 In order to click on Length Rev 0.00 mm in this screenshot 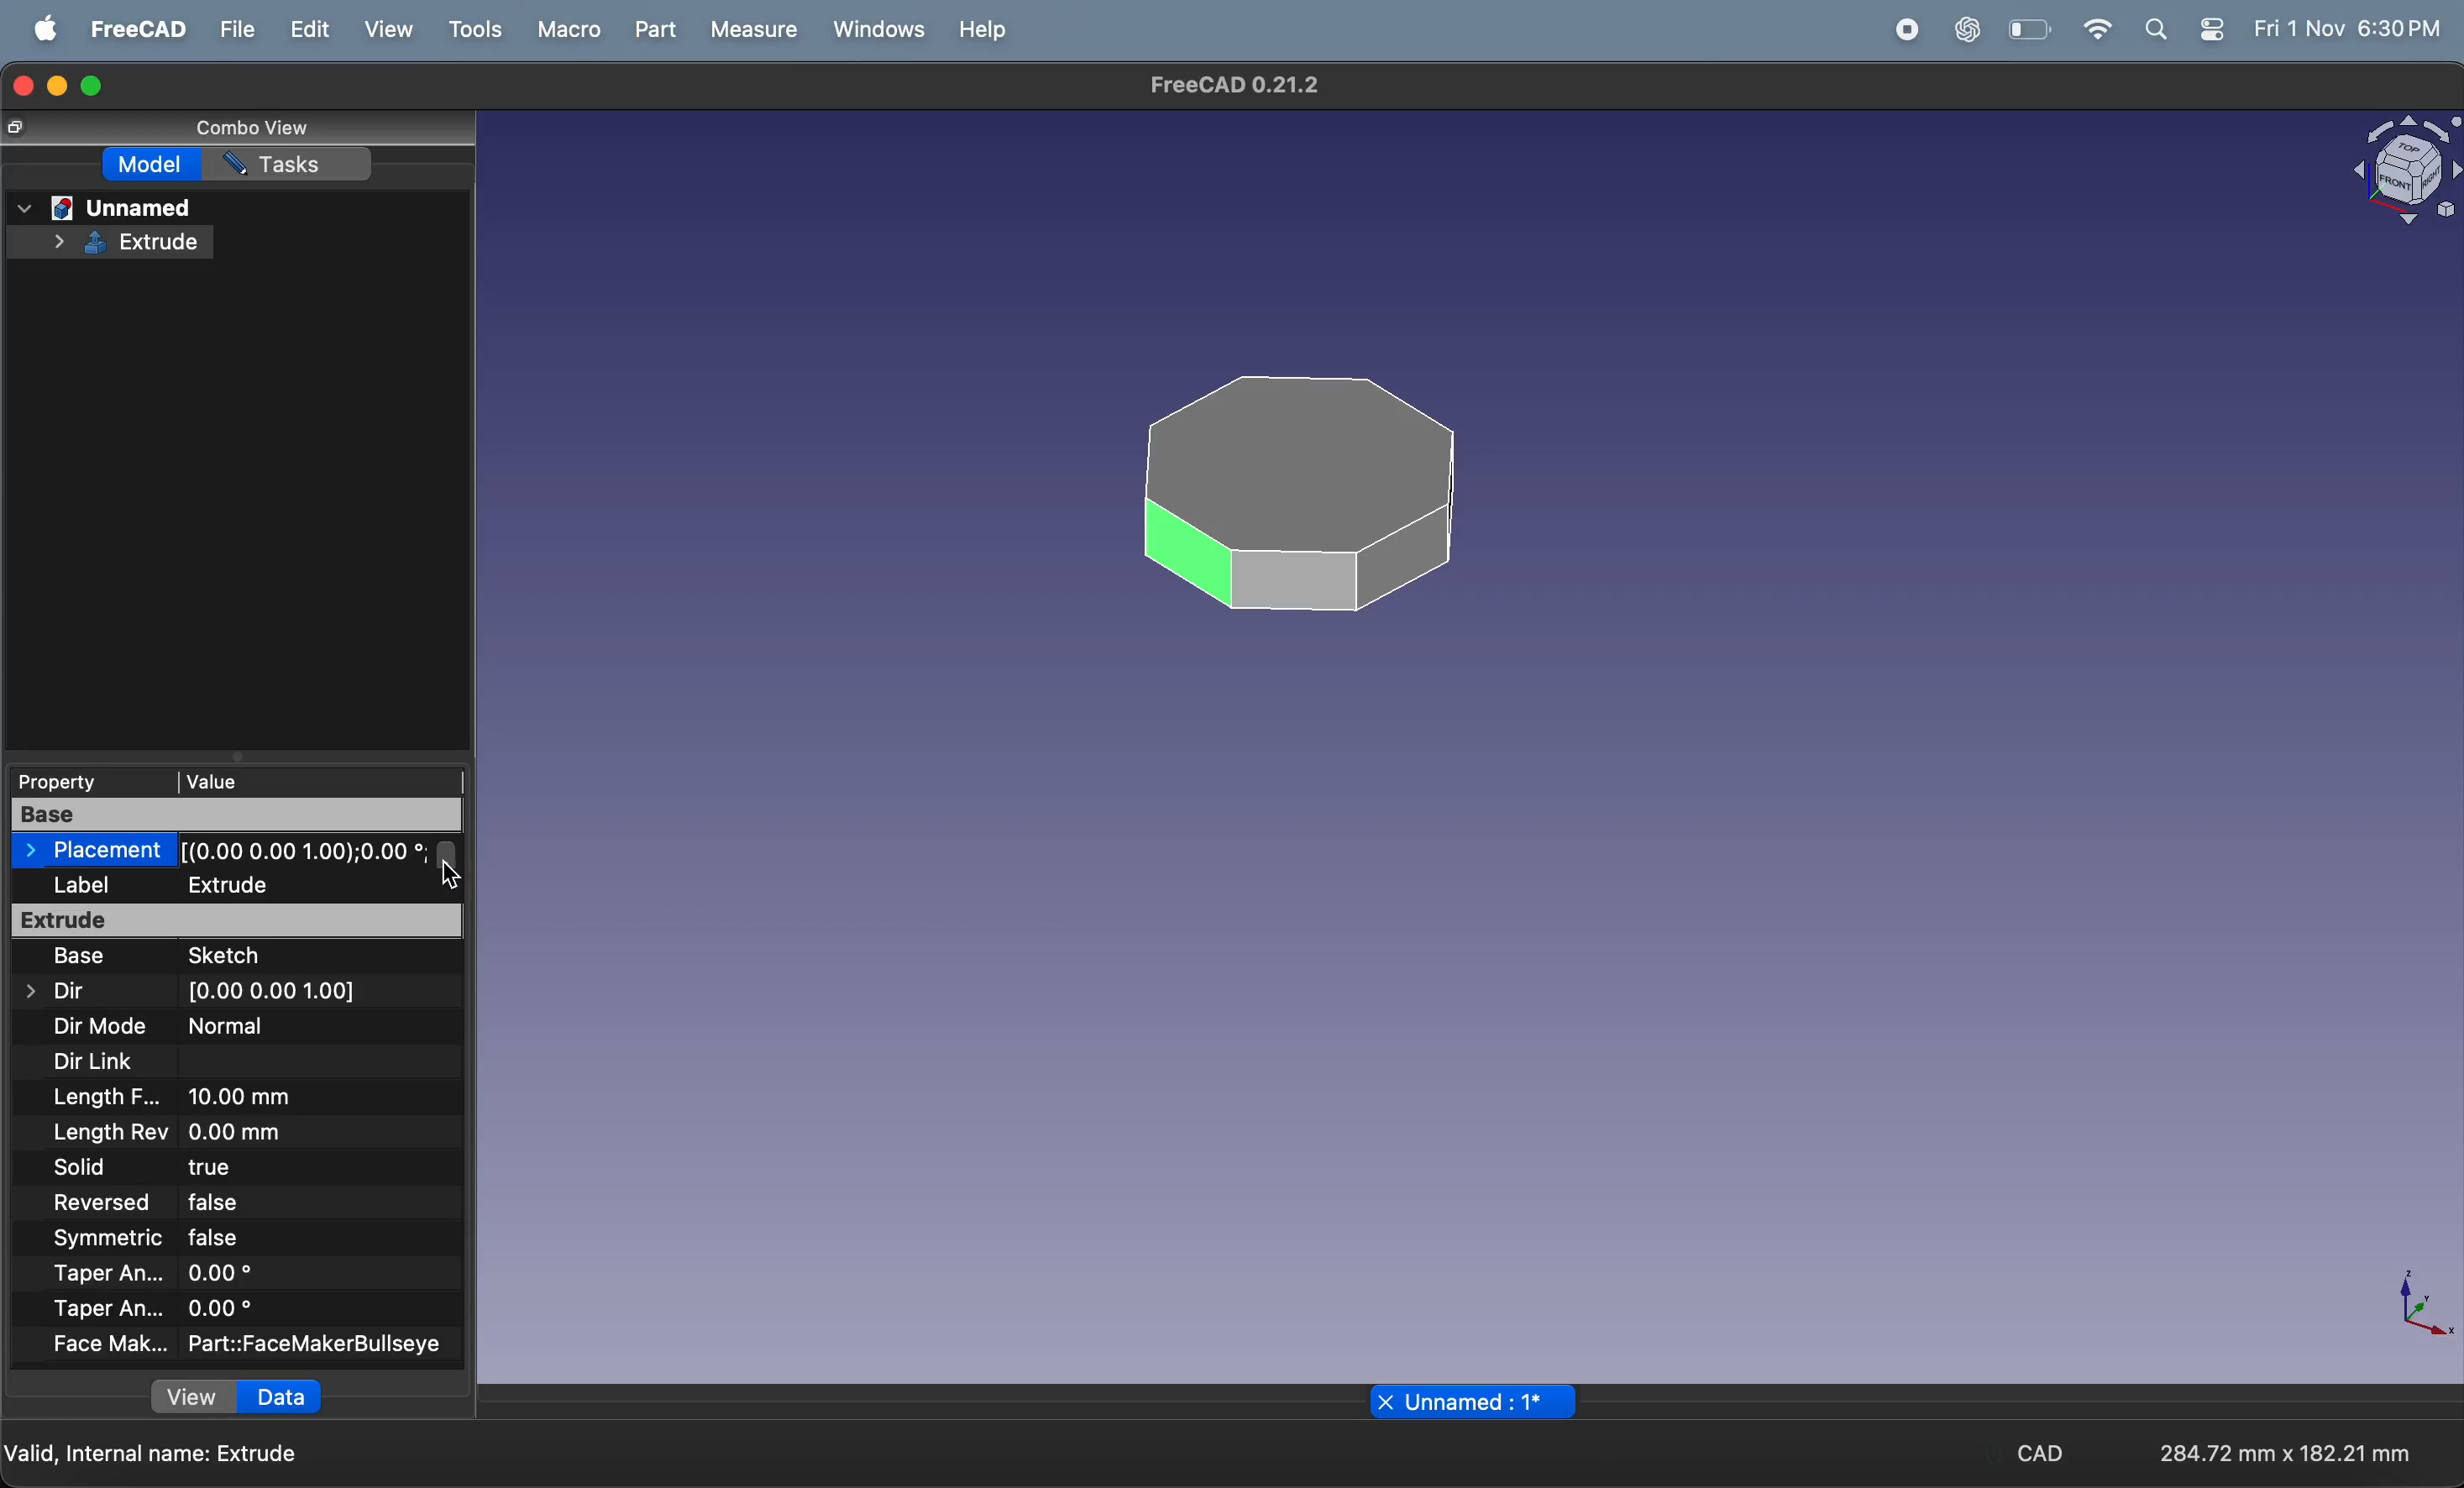, I will do `click(201, 1132)`.